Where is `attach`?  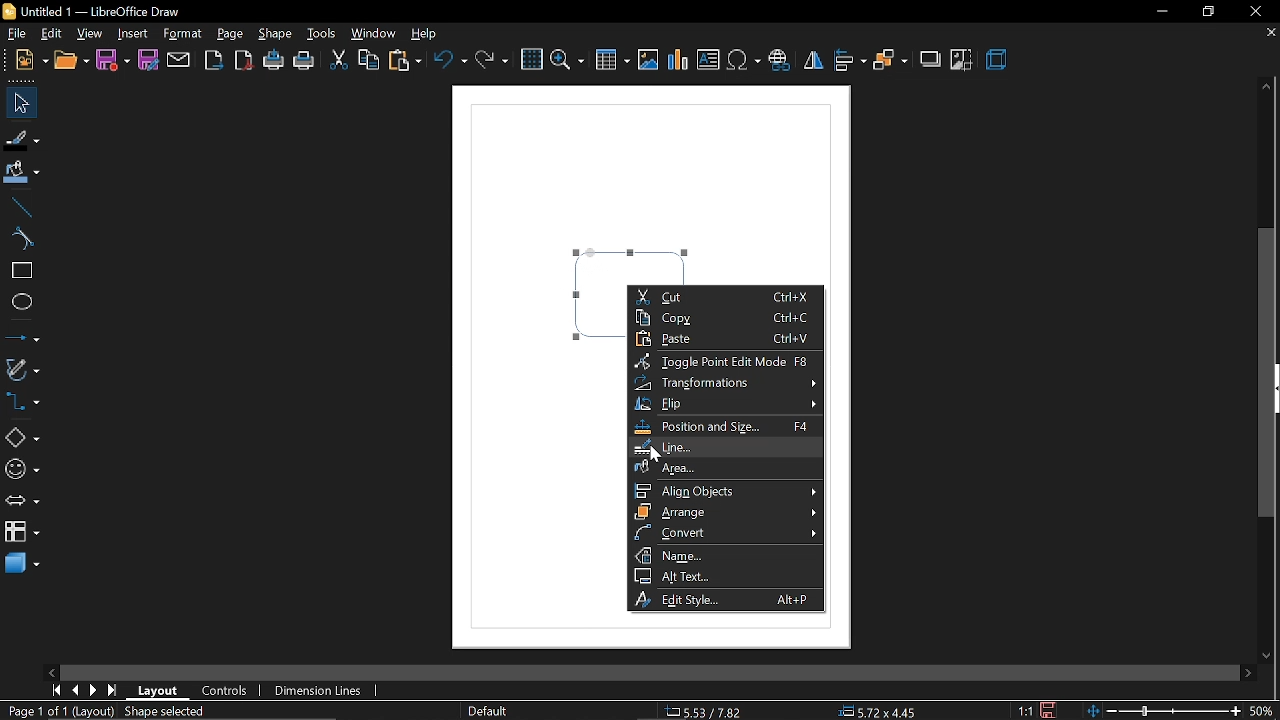
attach is located at coordinates (178, 61).